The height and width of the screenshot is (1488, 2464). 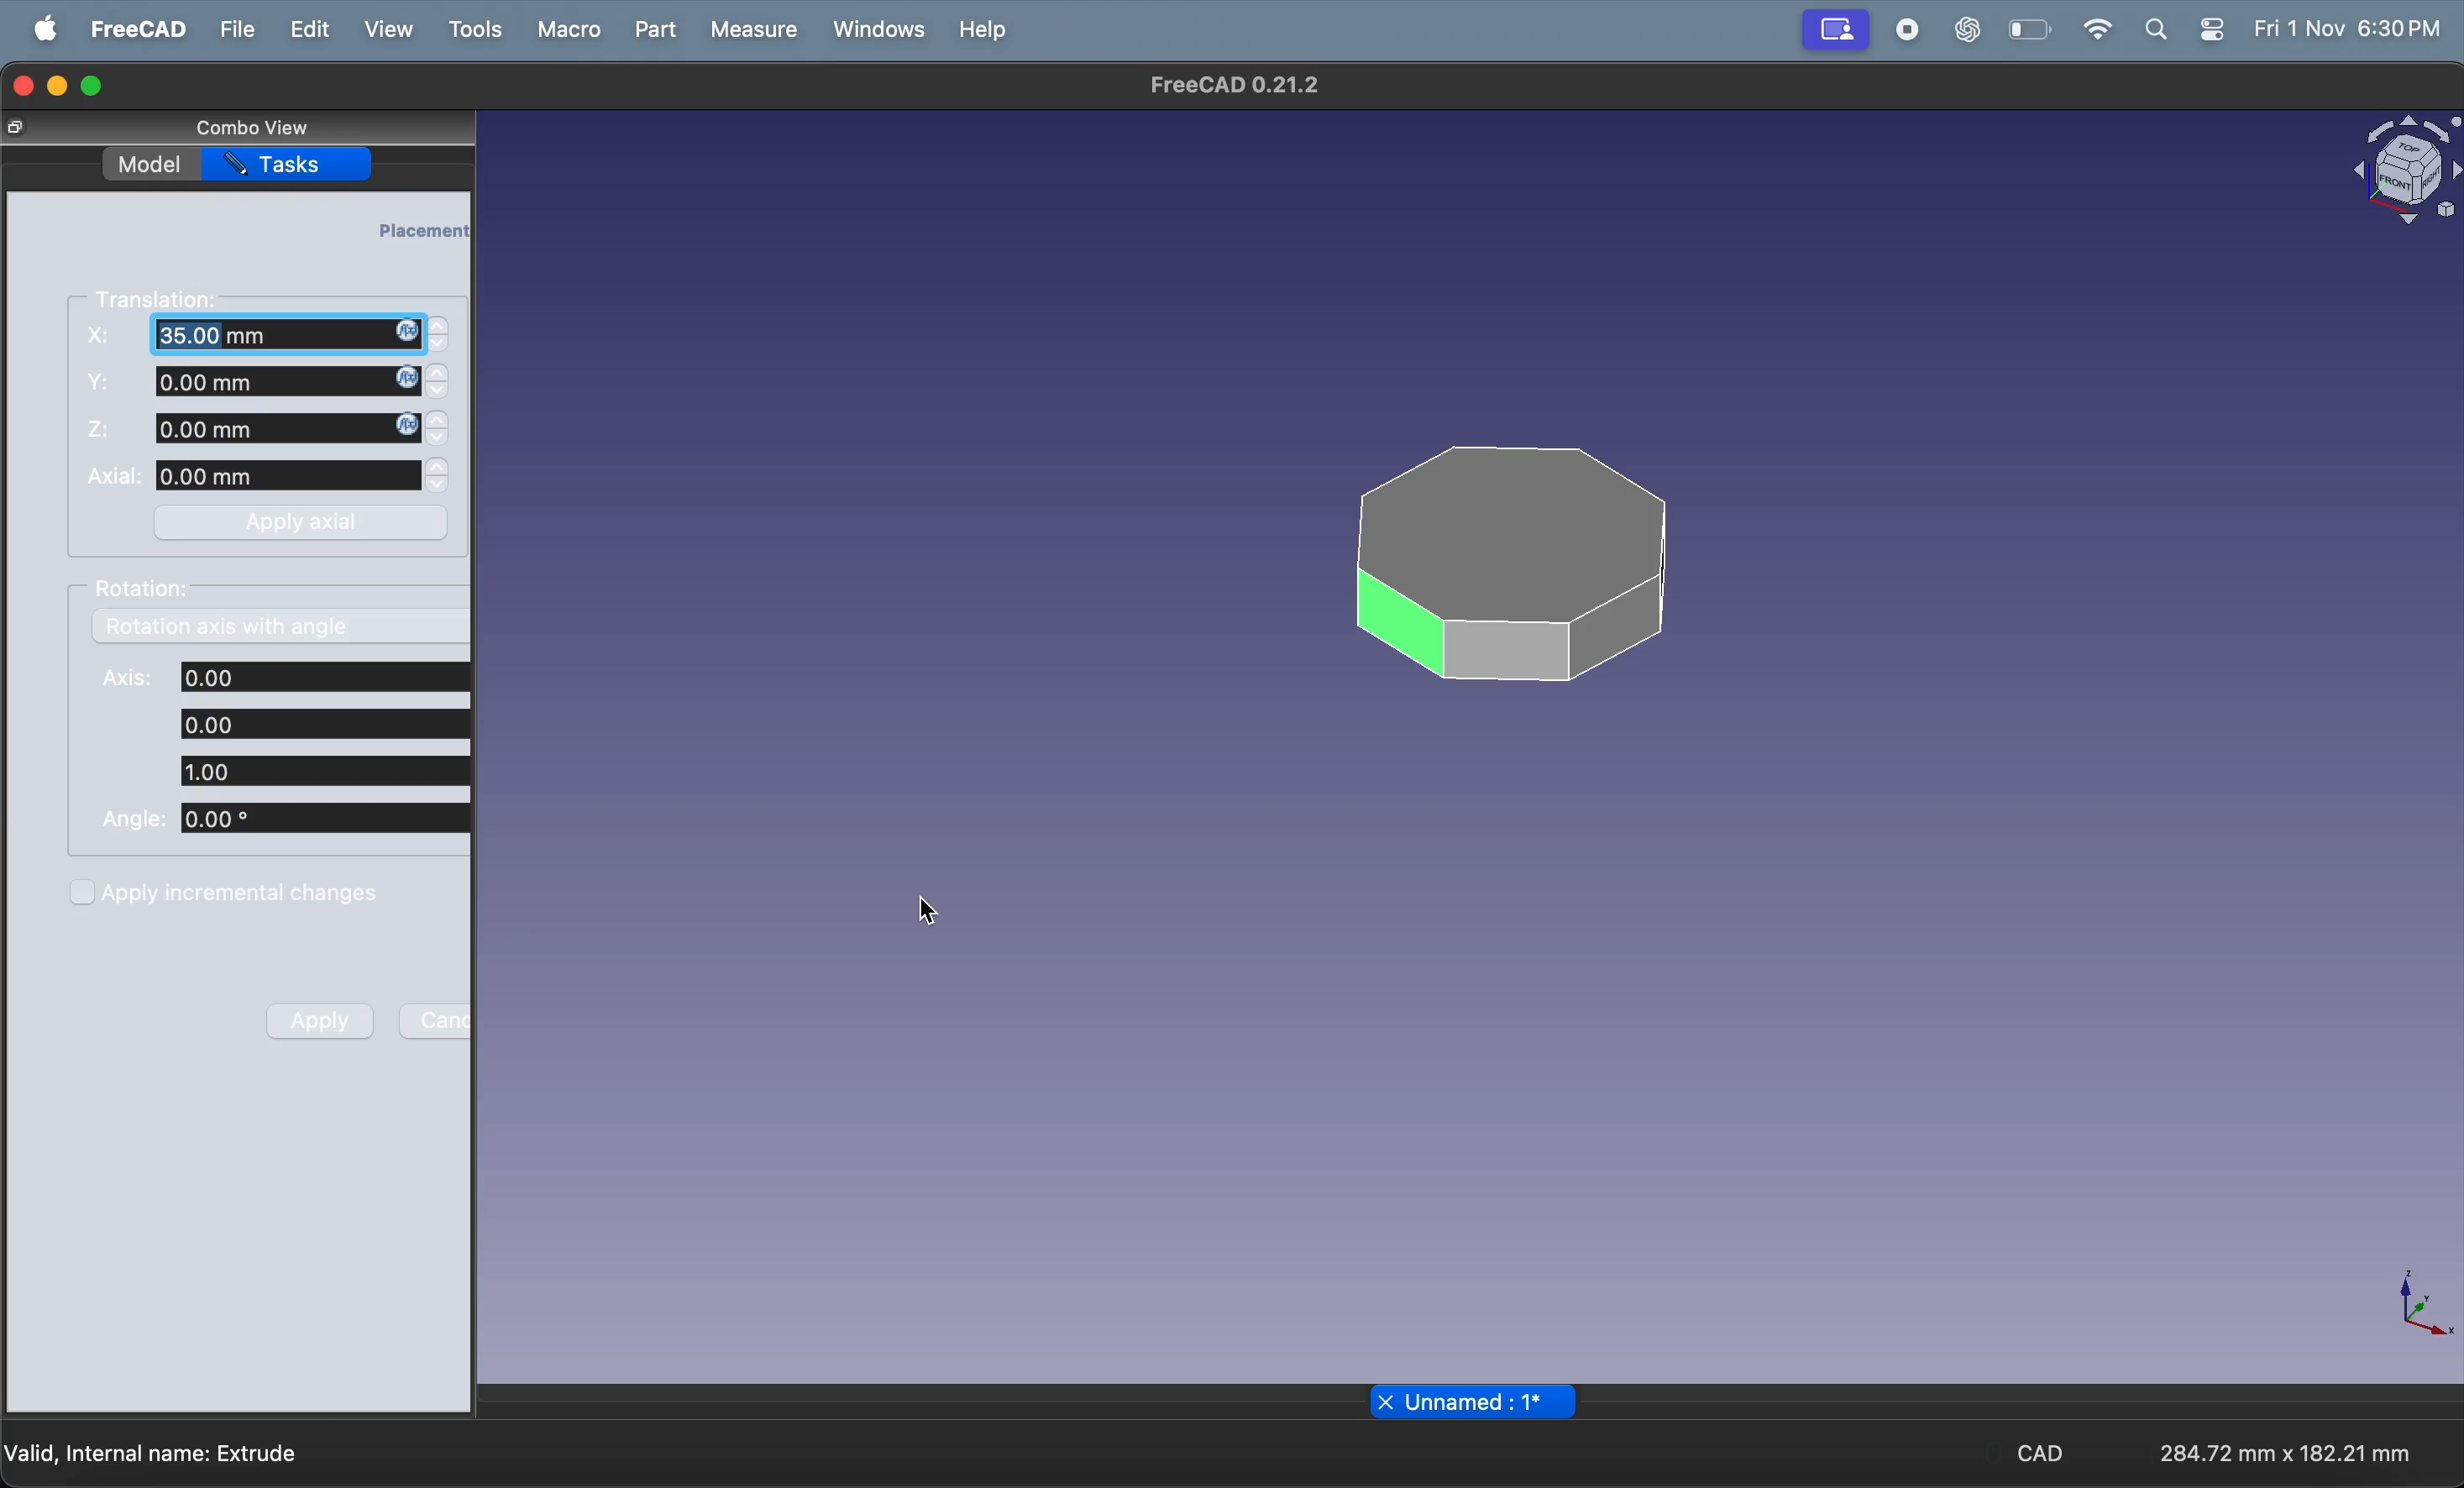 I want to click on 284.72 mm x 182.21 mm, so click(x=2278, y=1450).